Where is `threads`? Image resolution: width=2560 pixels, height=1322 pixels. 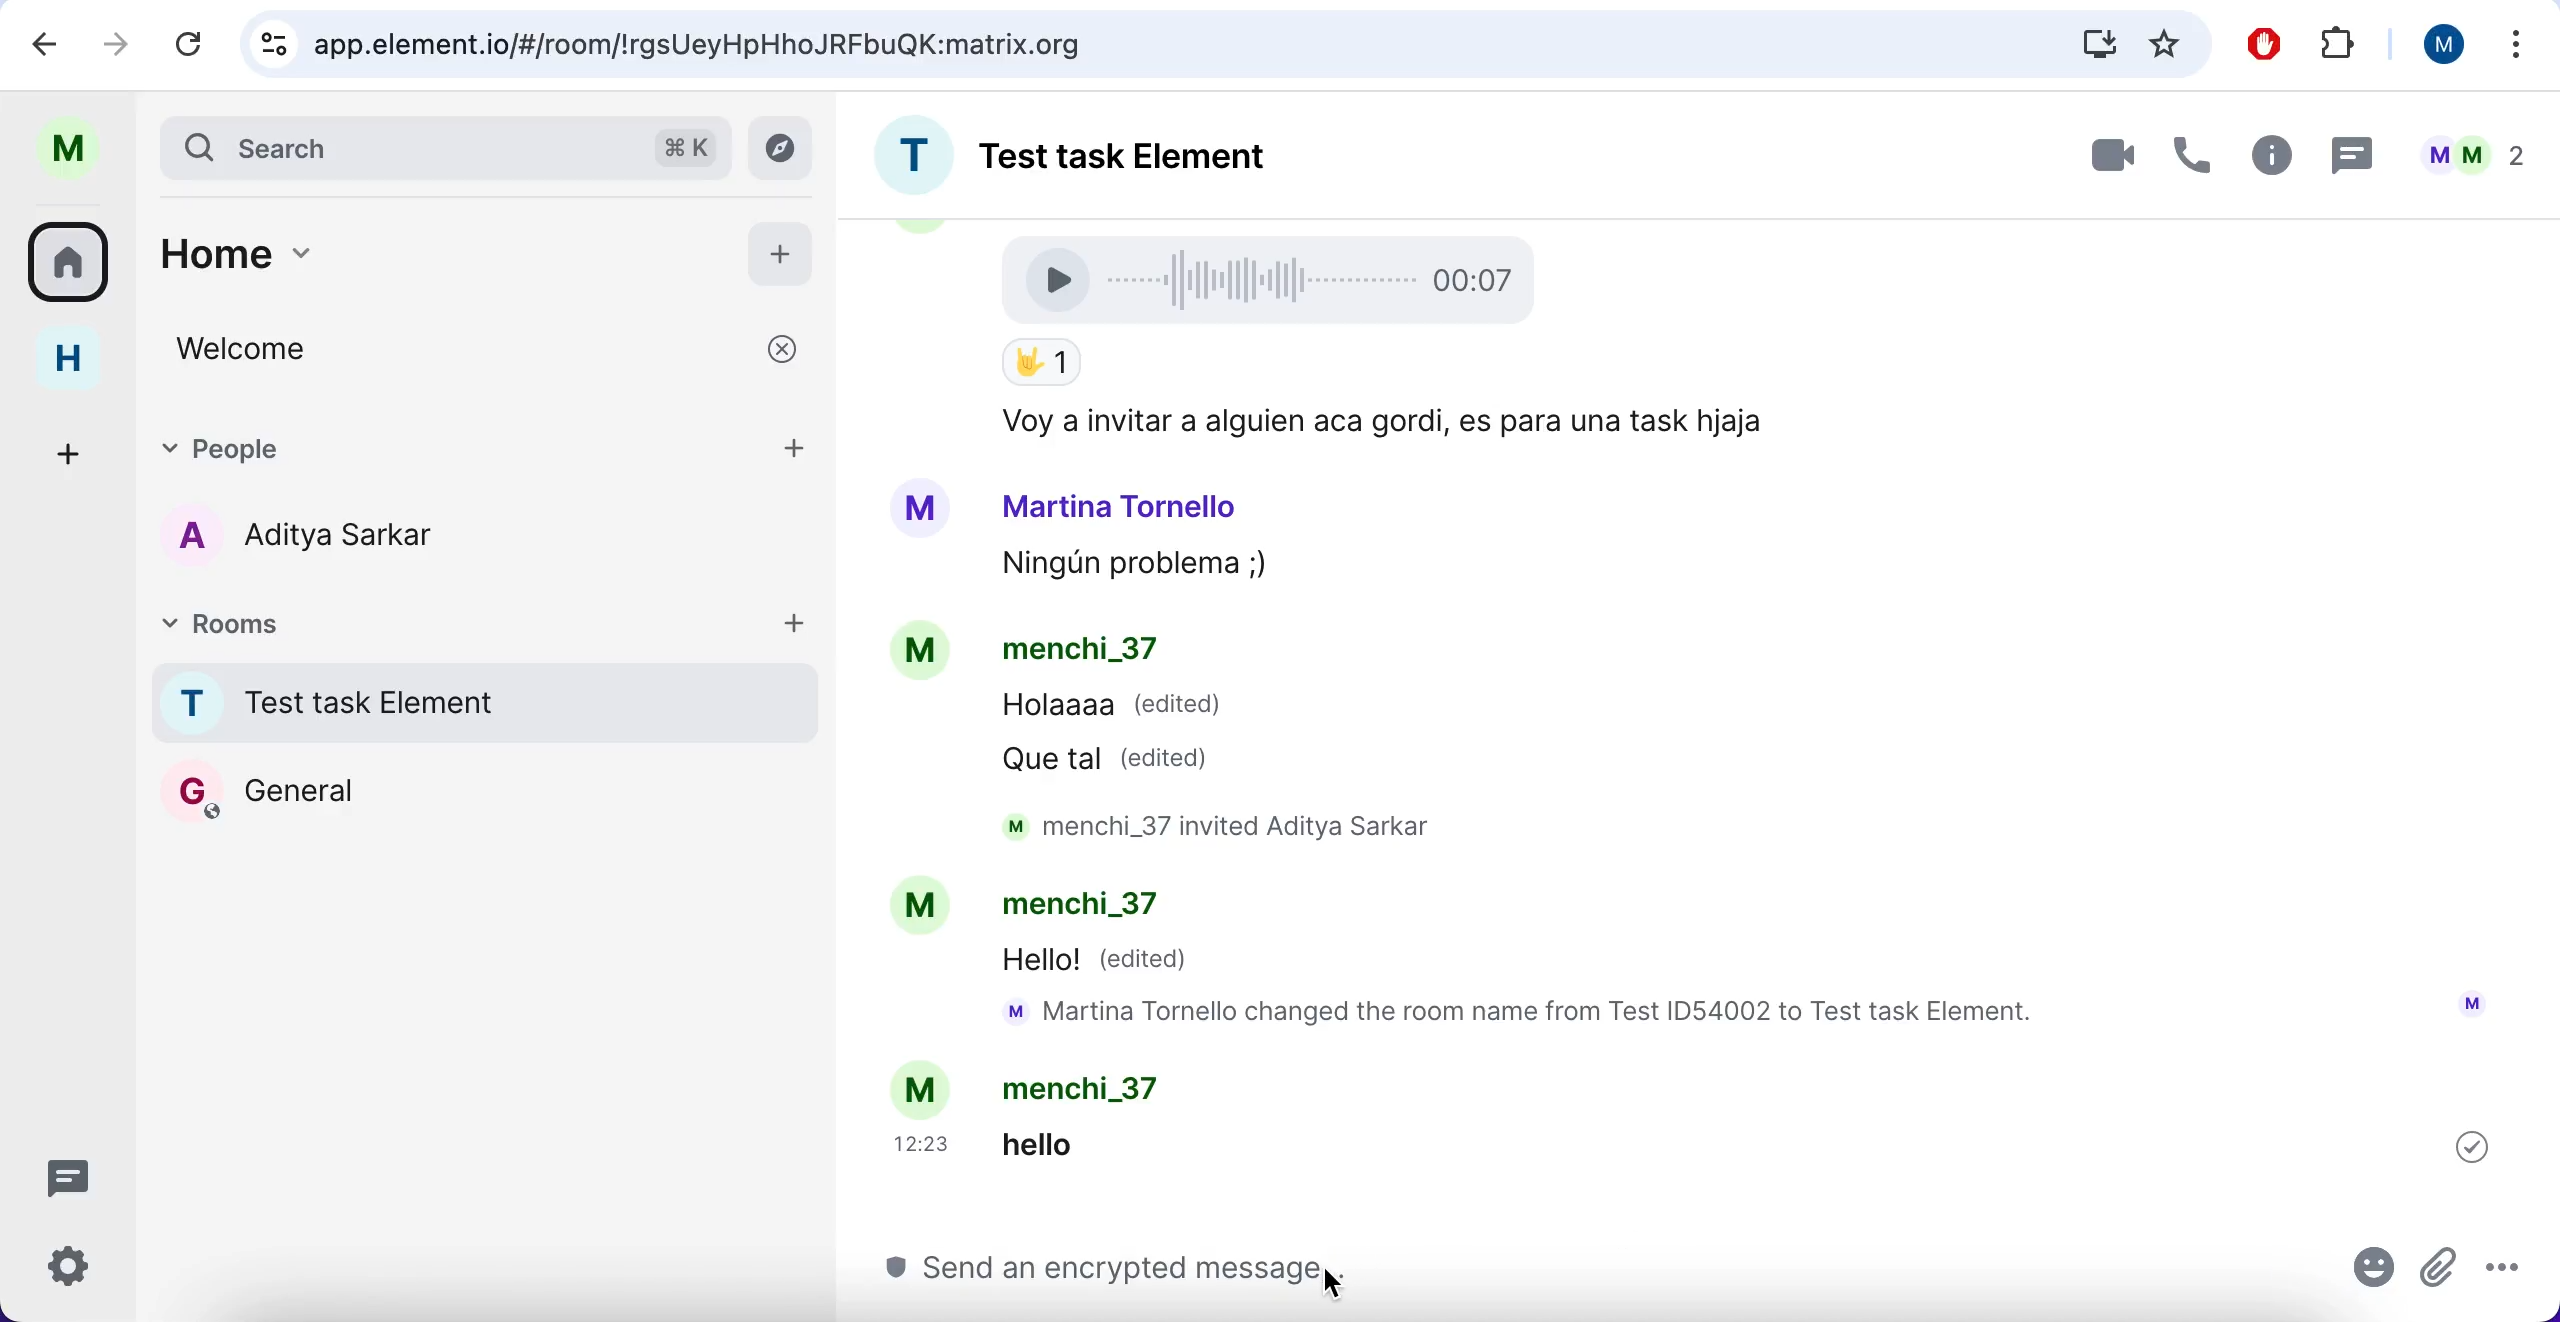 threads is located at coordinates (80, 1176).